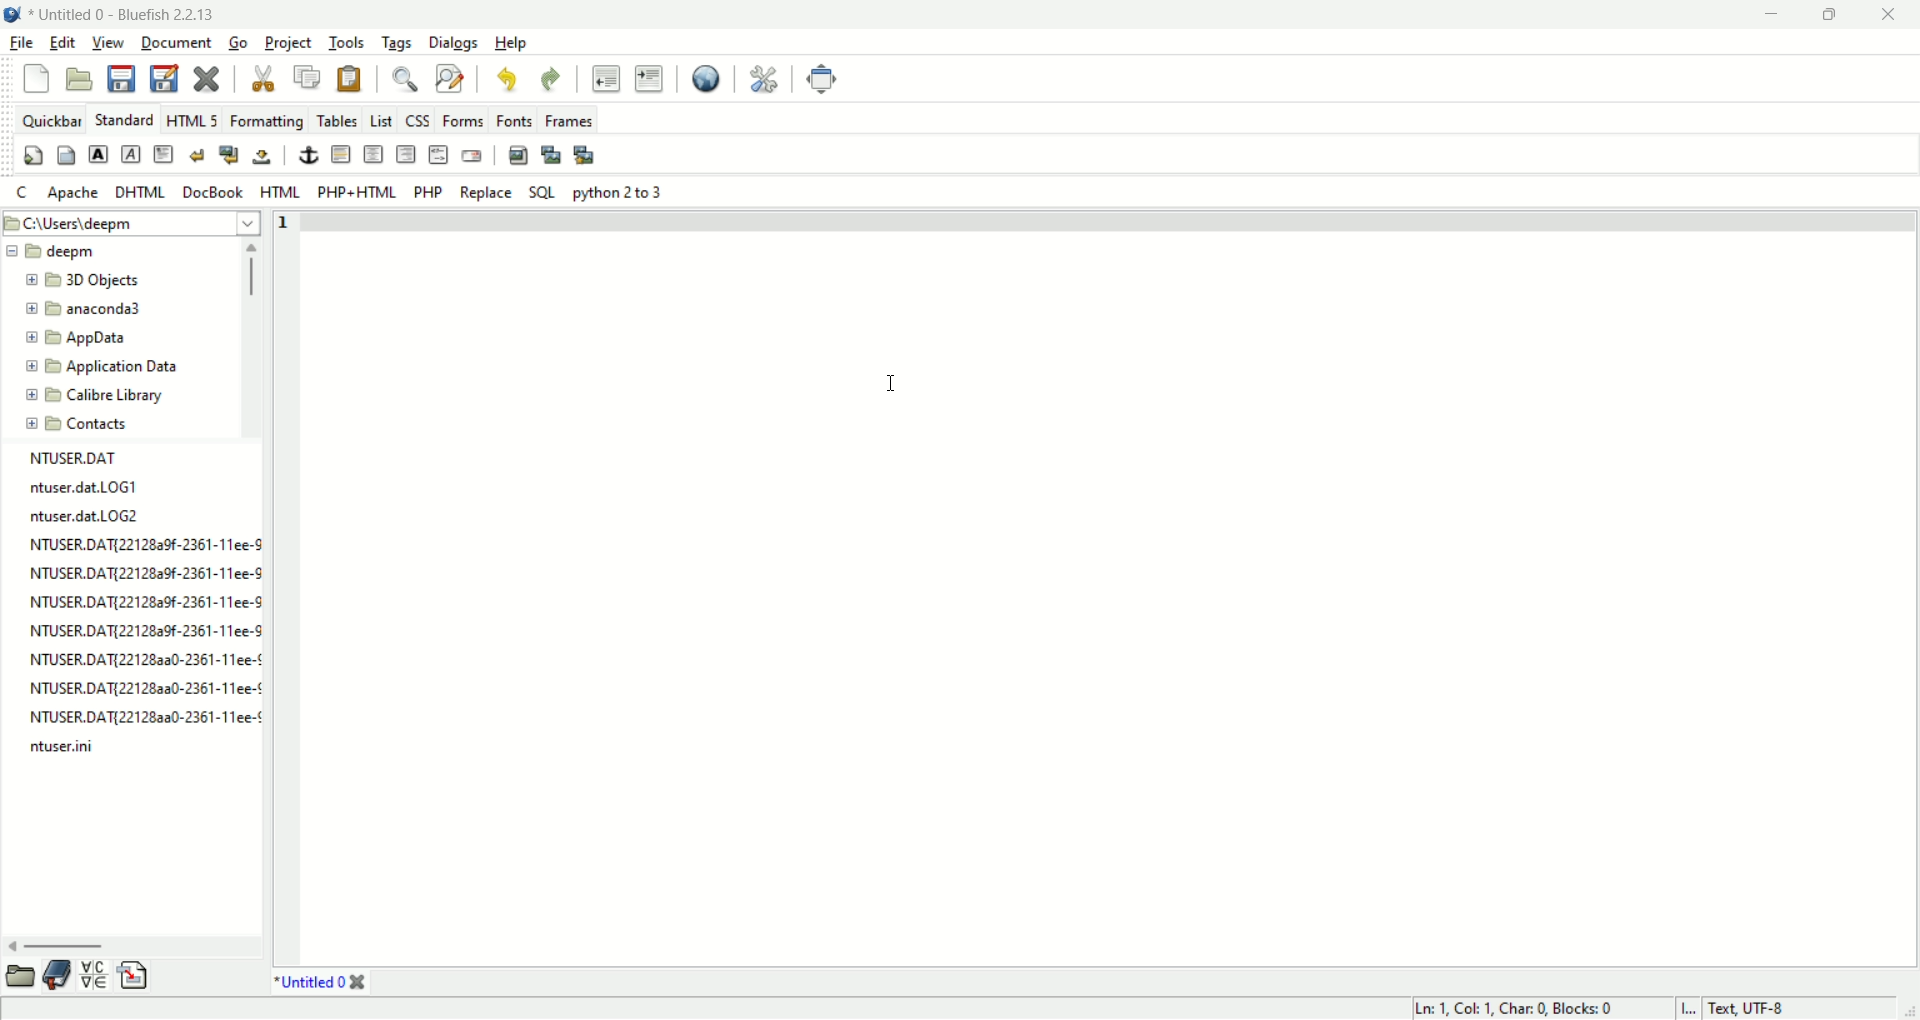 The image size is (1920, 1020). Describe the element at coordinates (122, 16) in the screenshot. I see `Untitled 0 - Bluefish 2.2.13` at that location.